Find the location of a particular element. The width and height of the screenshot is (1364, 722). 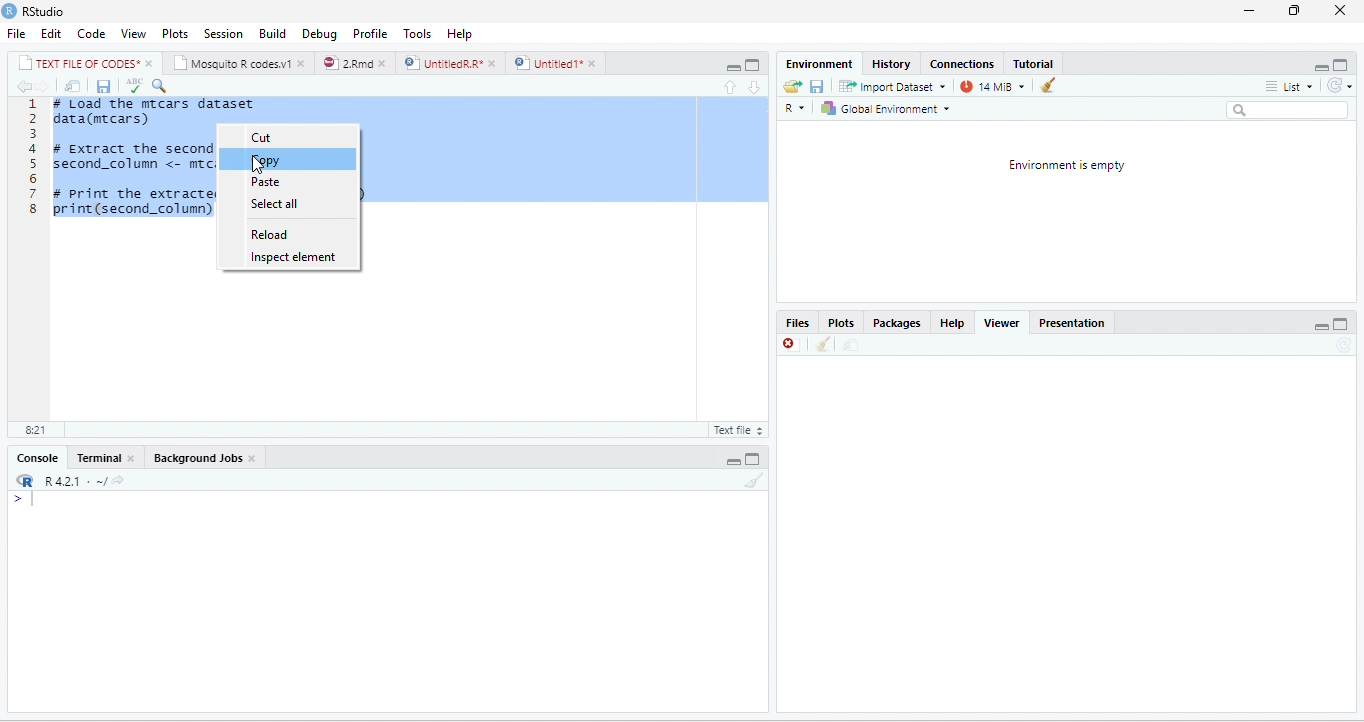

minimize is located at coordinates (735, 457).